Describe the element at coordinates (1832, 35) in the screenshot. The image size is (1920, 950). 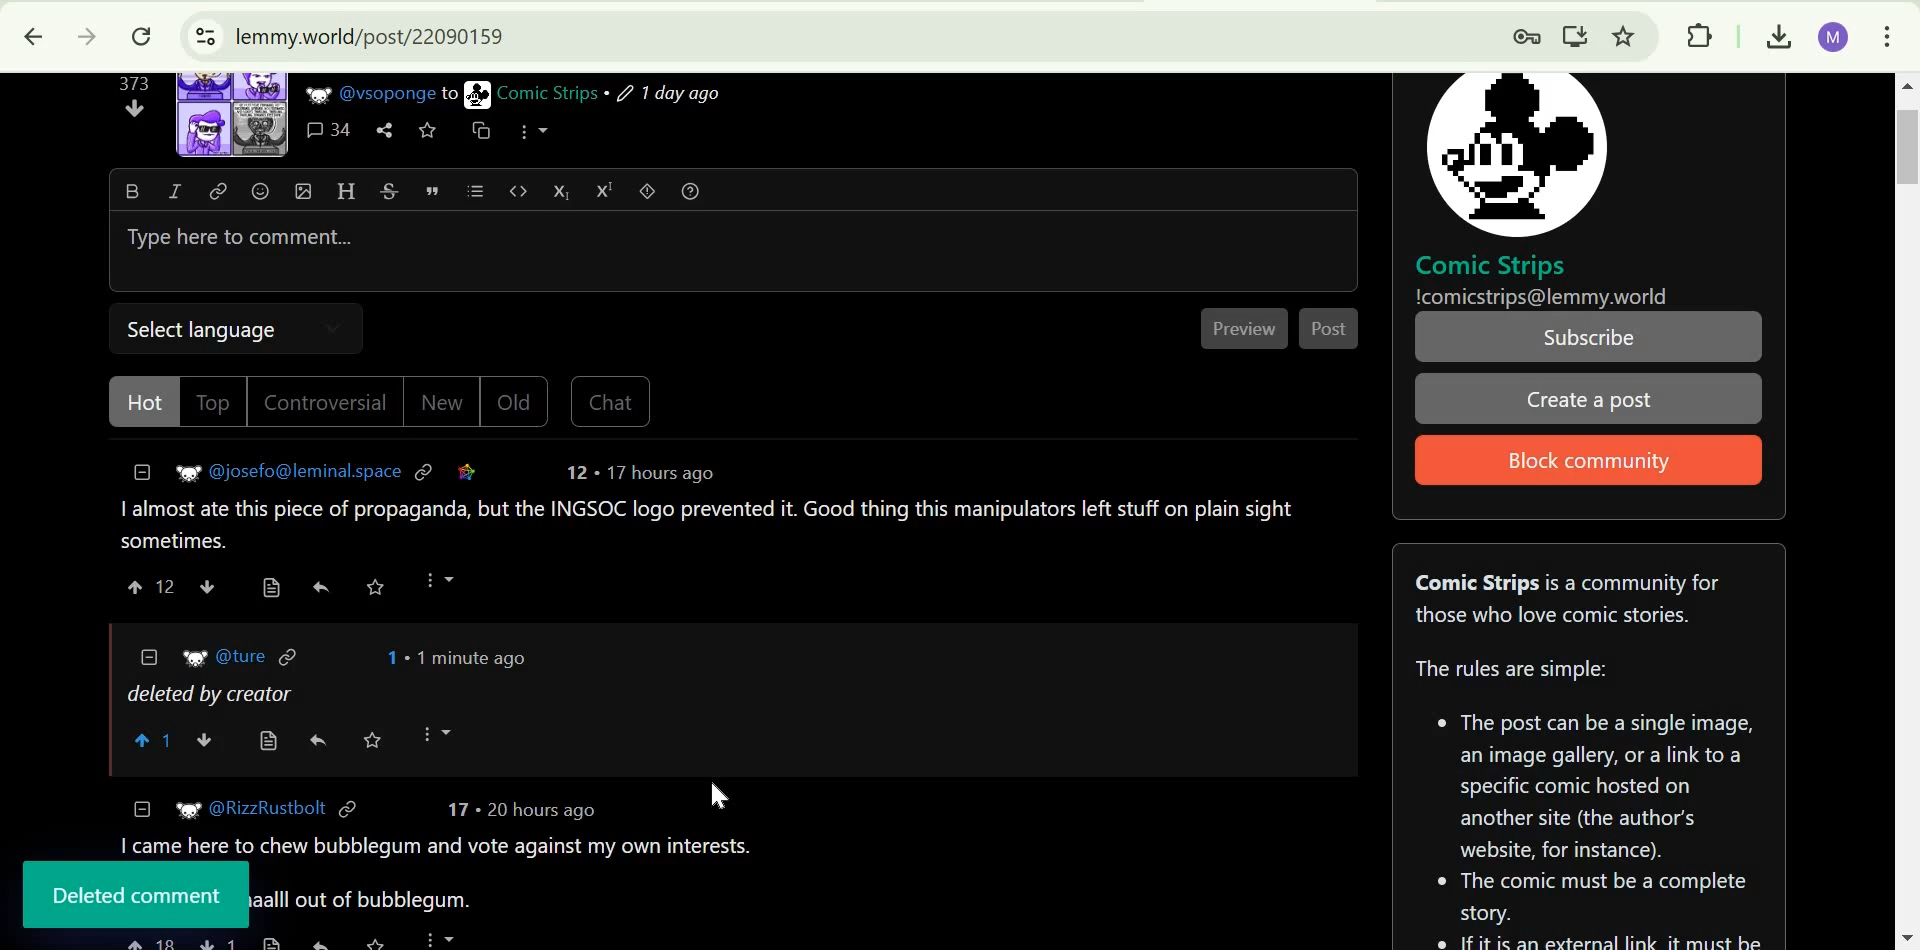
I see `Google account` at that location.